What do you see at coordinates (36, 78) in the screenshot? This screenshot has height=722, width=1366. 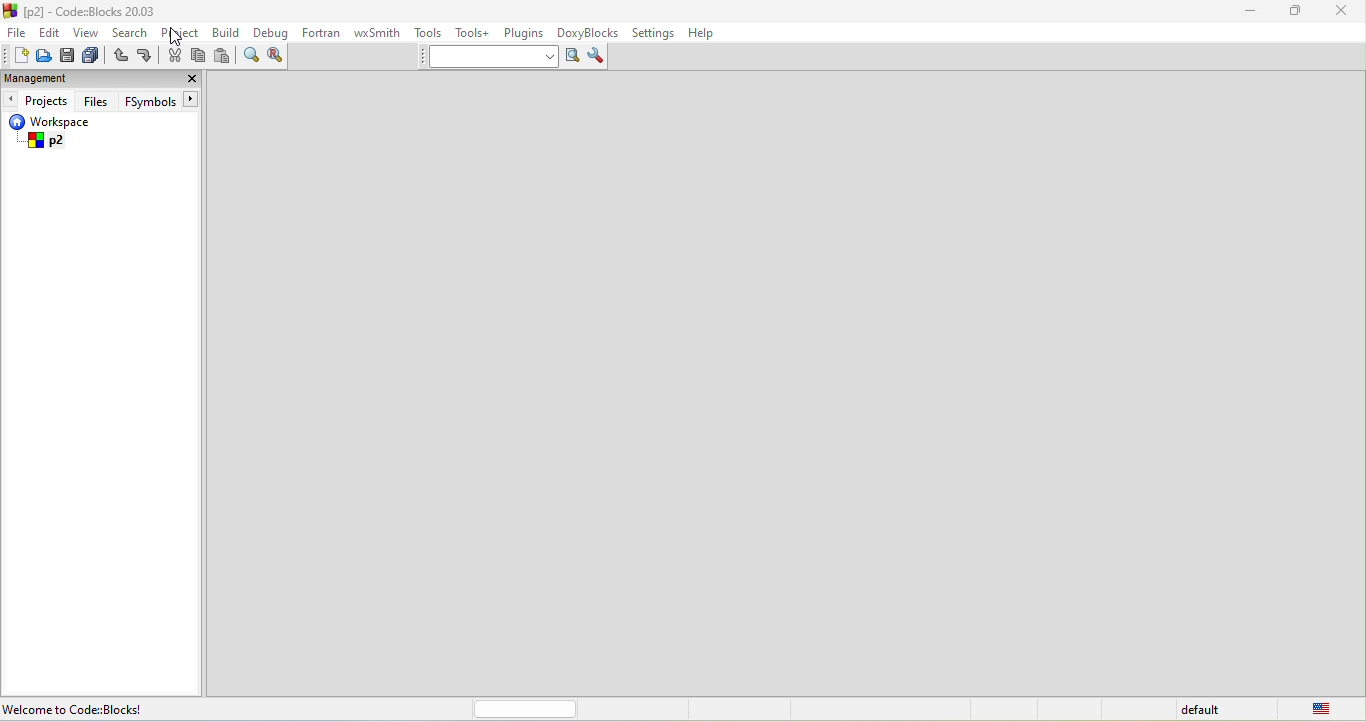 I see `management` at bounding box center [36, 78].